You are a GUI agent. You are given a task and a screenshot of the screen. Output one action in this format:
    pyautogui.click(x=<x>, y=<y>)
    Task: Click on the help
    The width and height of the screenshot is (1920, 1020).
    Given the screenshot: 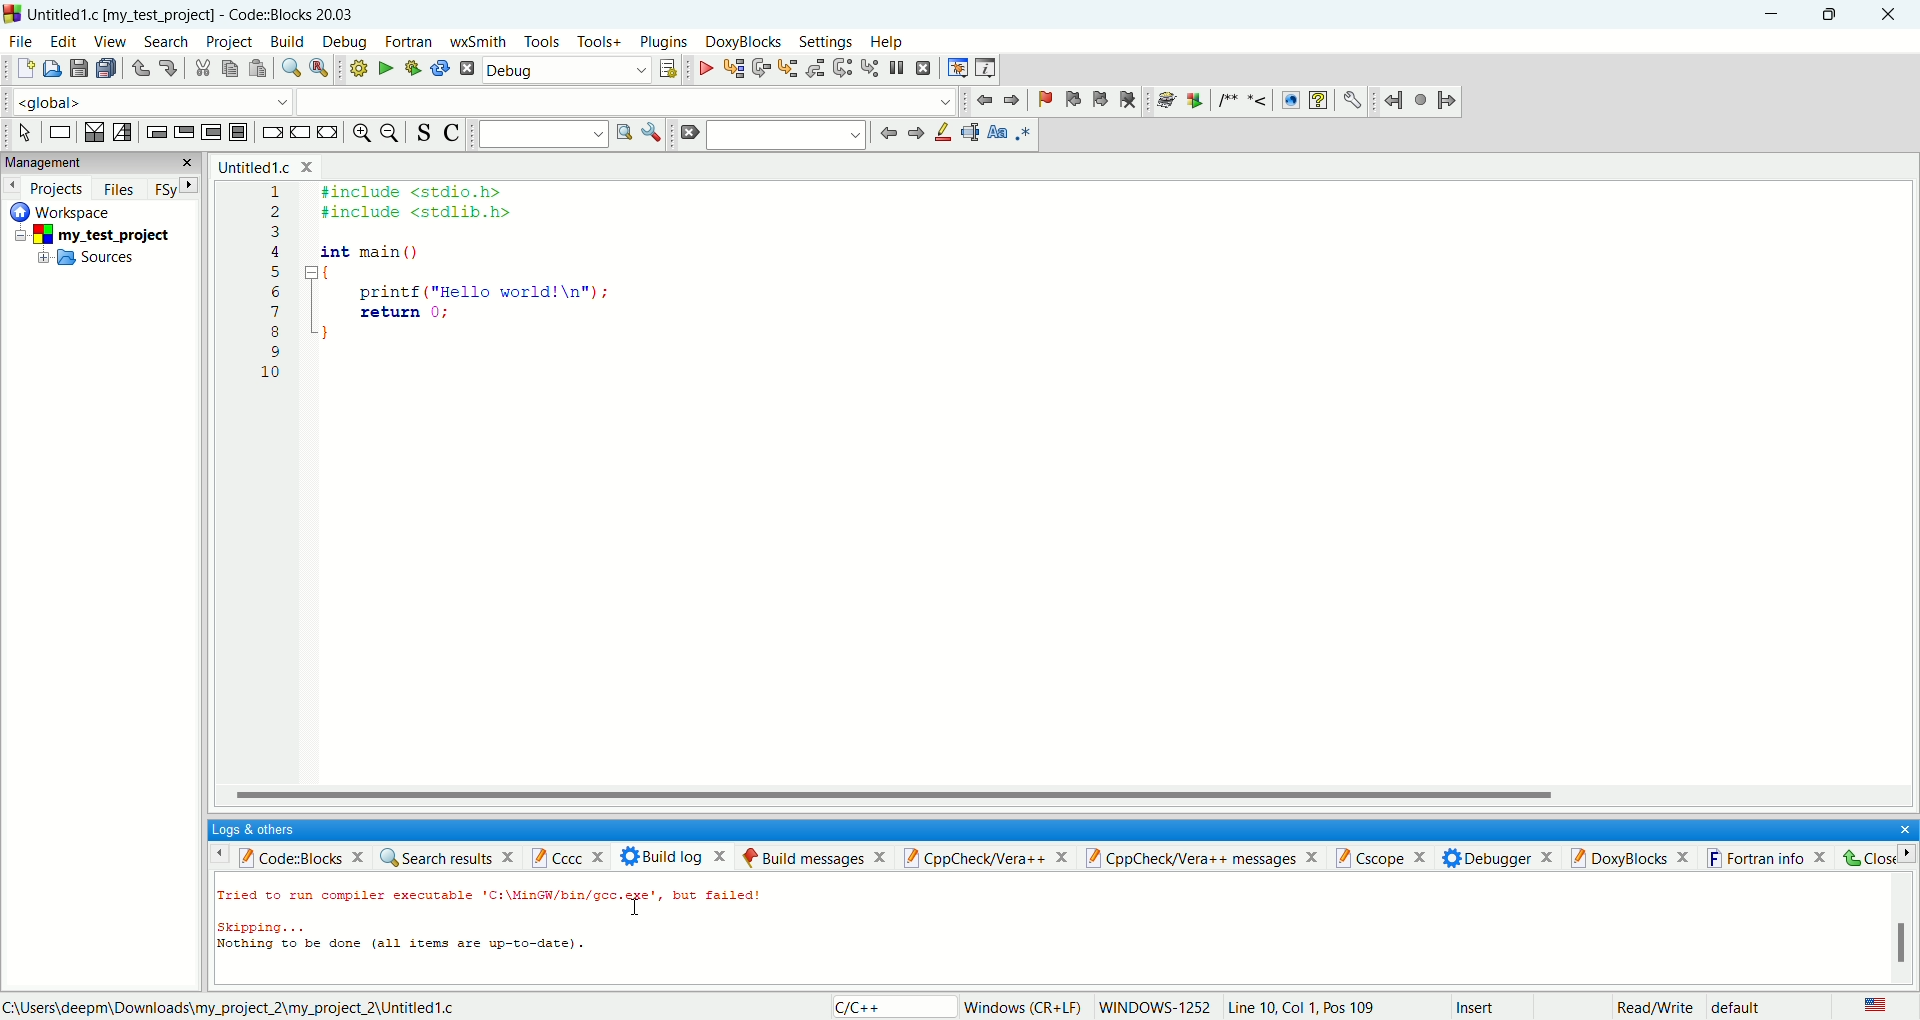 What is the action you would take?
    pyautogui.click(x=885, y=43)
    